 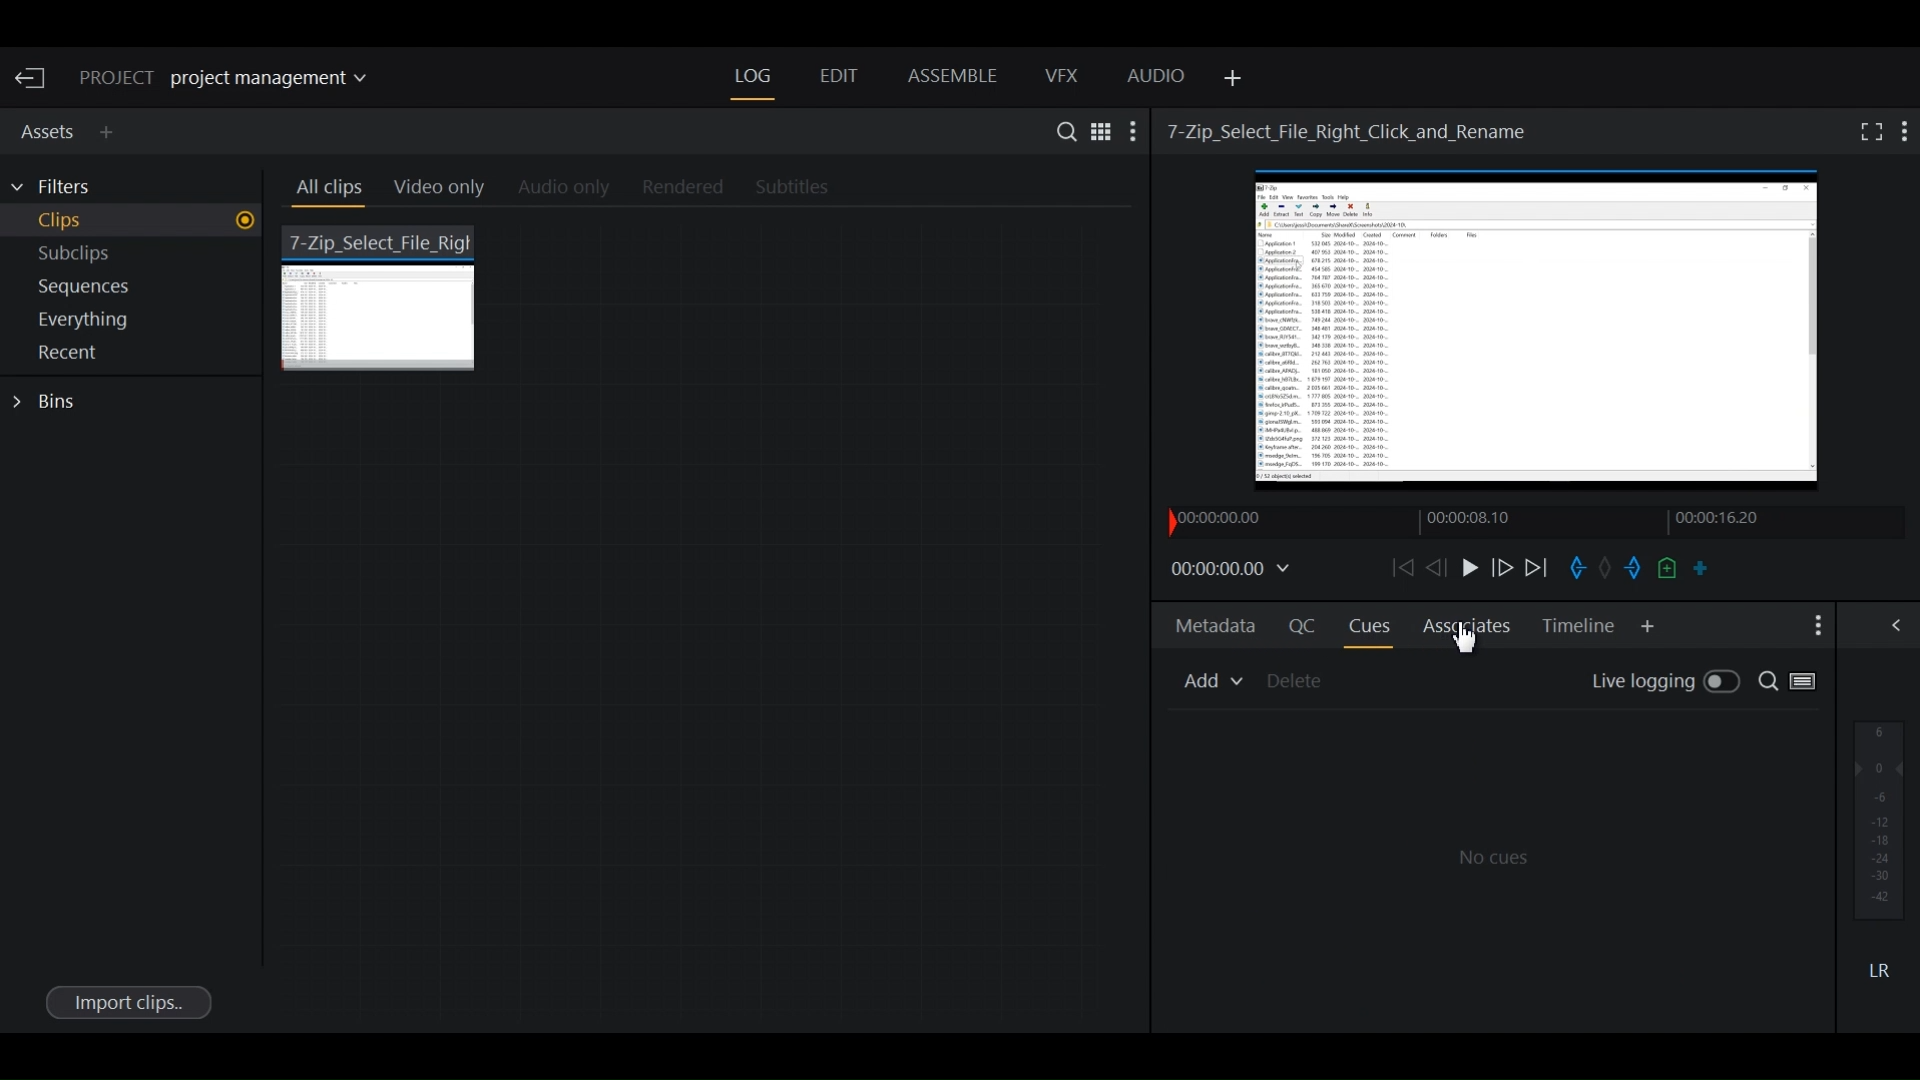 I want to click on Cues, so click(x=1369, y=626).